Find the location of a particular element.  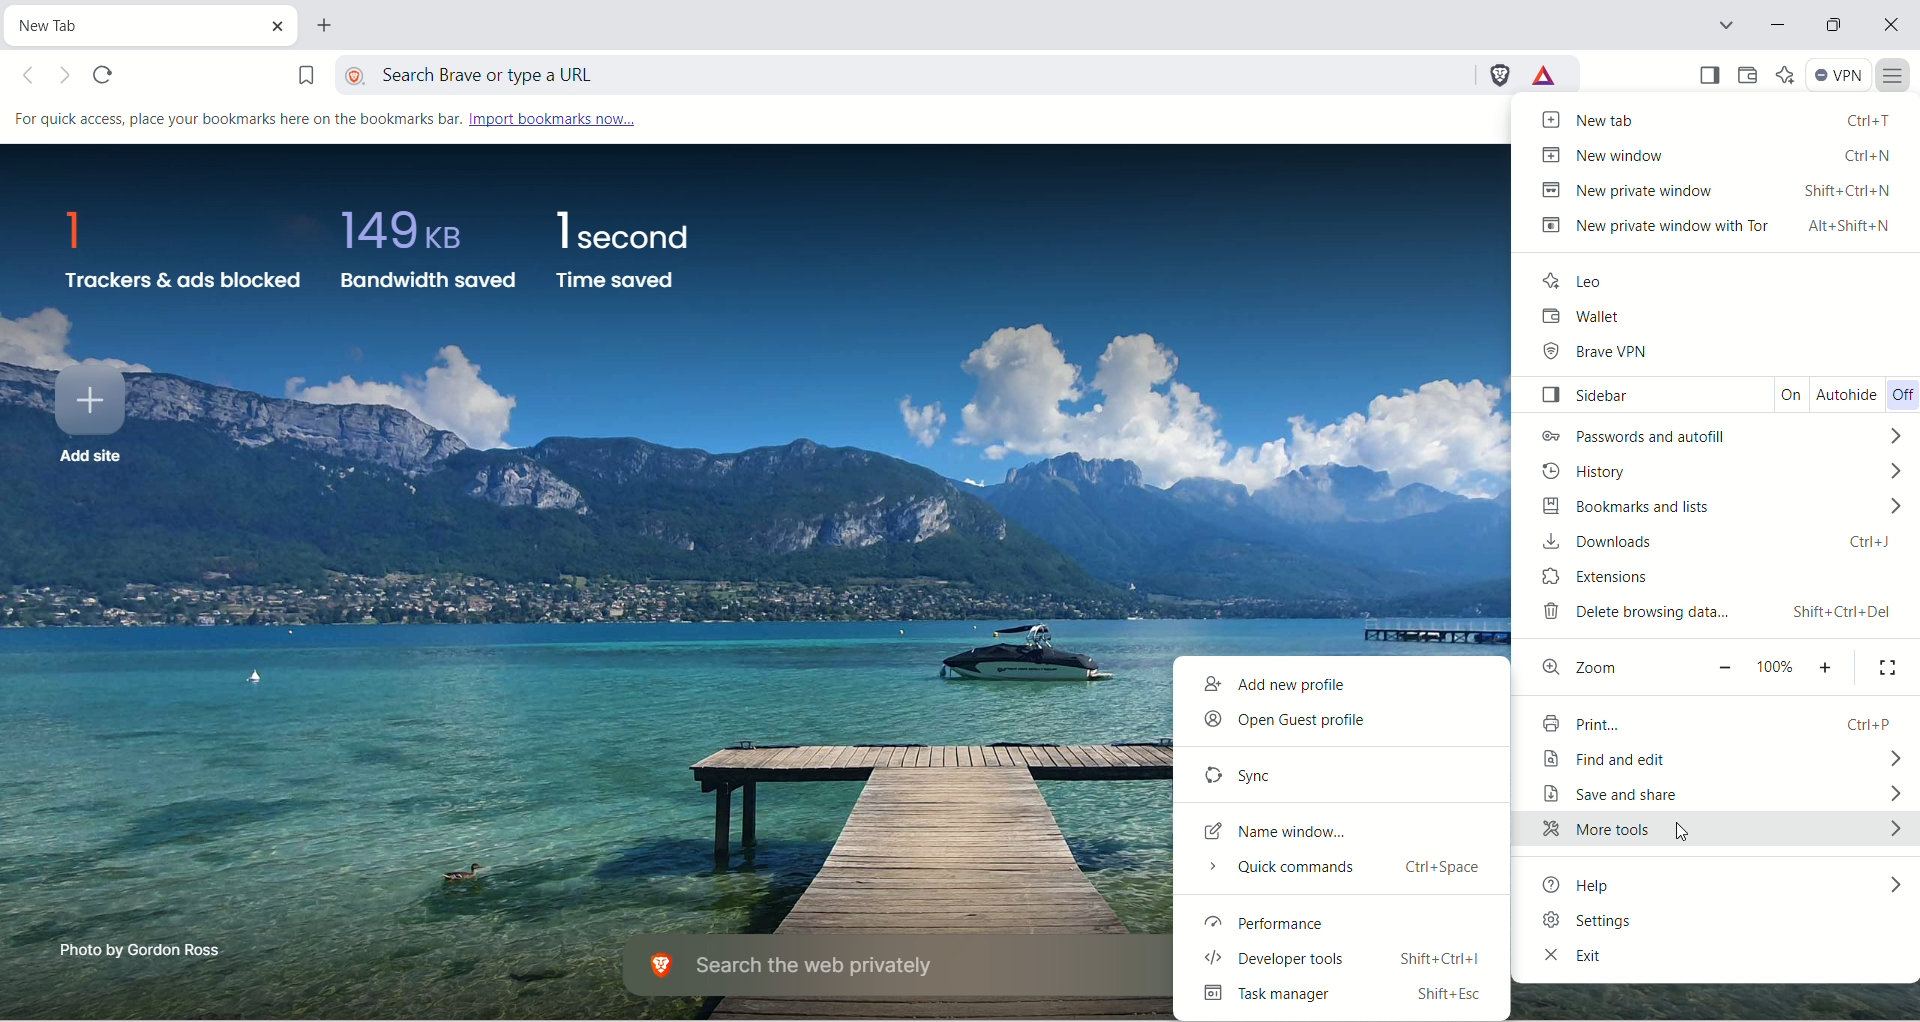

brave VPN is located at coordinates (1723, 355).